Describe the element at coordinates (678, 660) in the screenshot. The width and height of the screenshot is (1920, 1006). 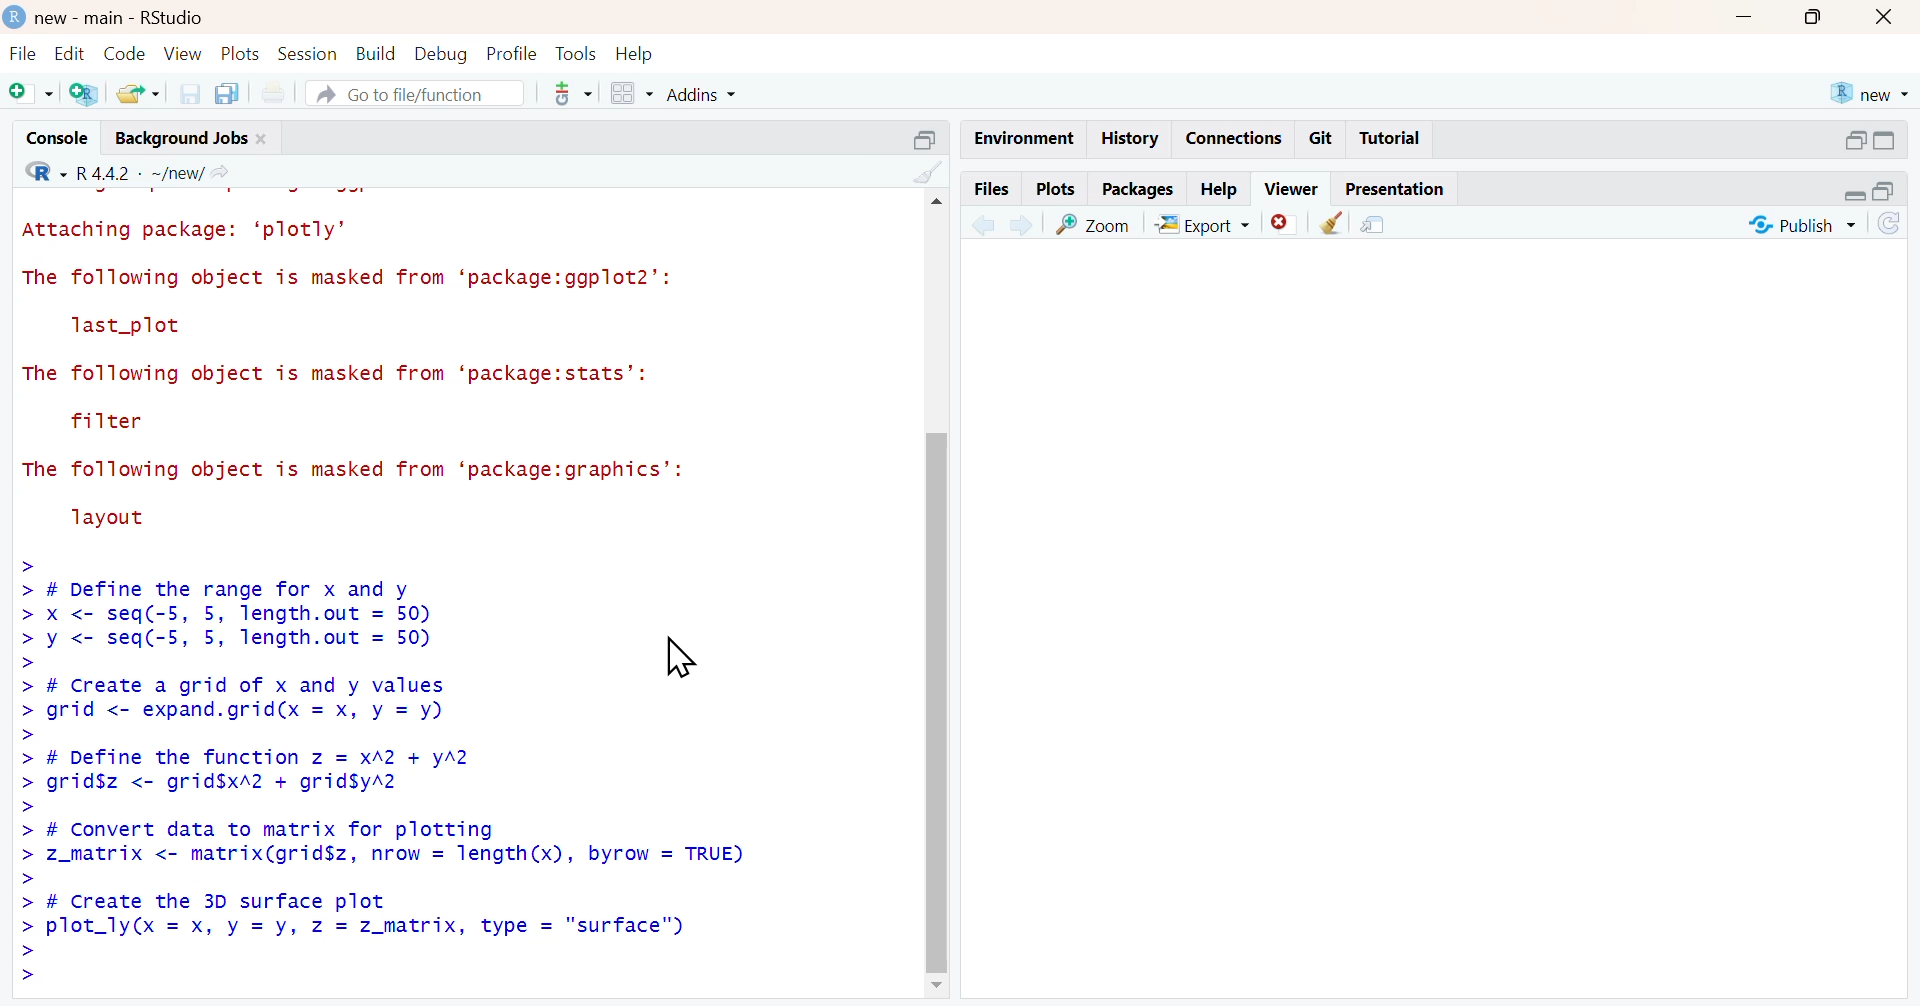
I see `cursor` at that location.